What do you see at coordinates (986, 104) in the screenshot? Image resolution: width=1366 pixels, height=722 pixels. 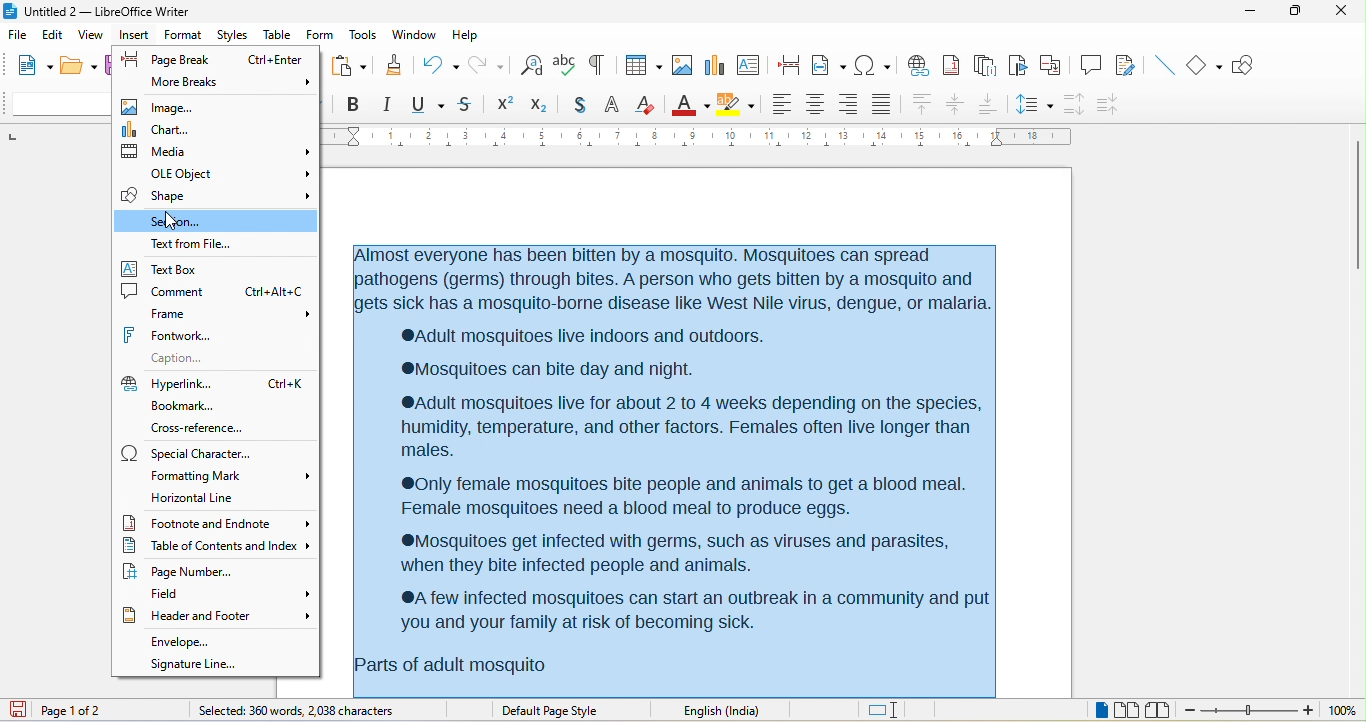 I see `align bottom` at bounding box center [986, 104].